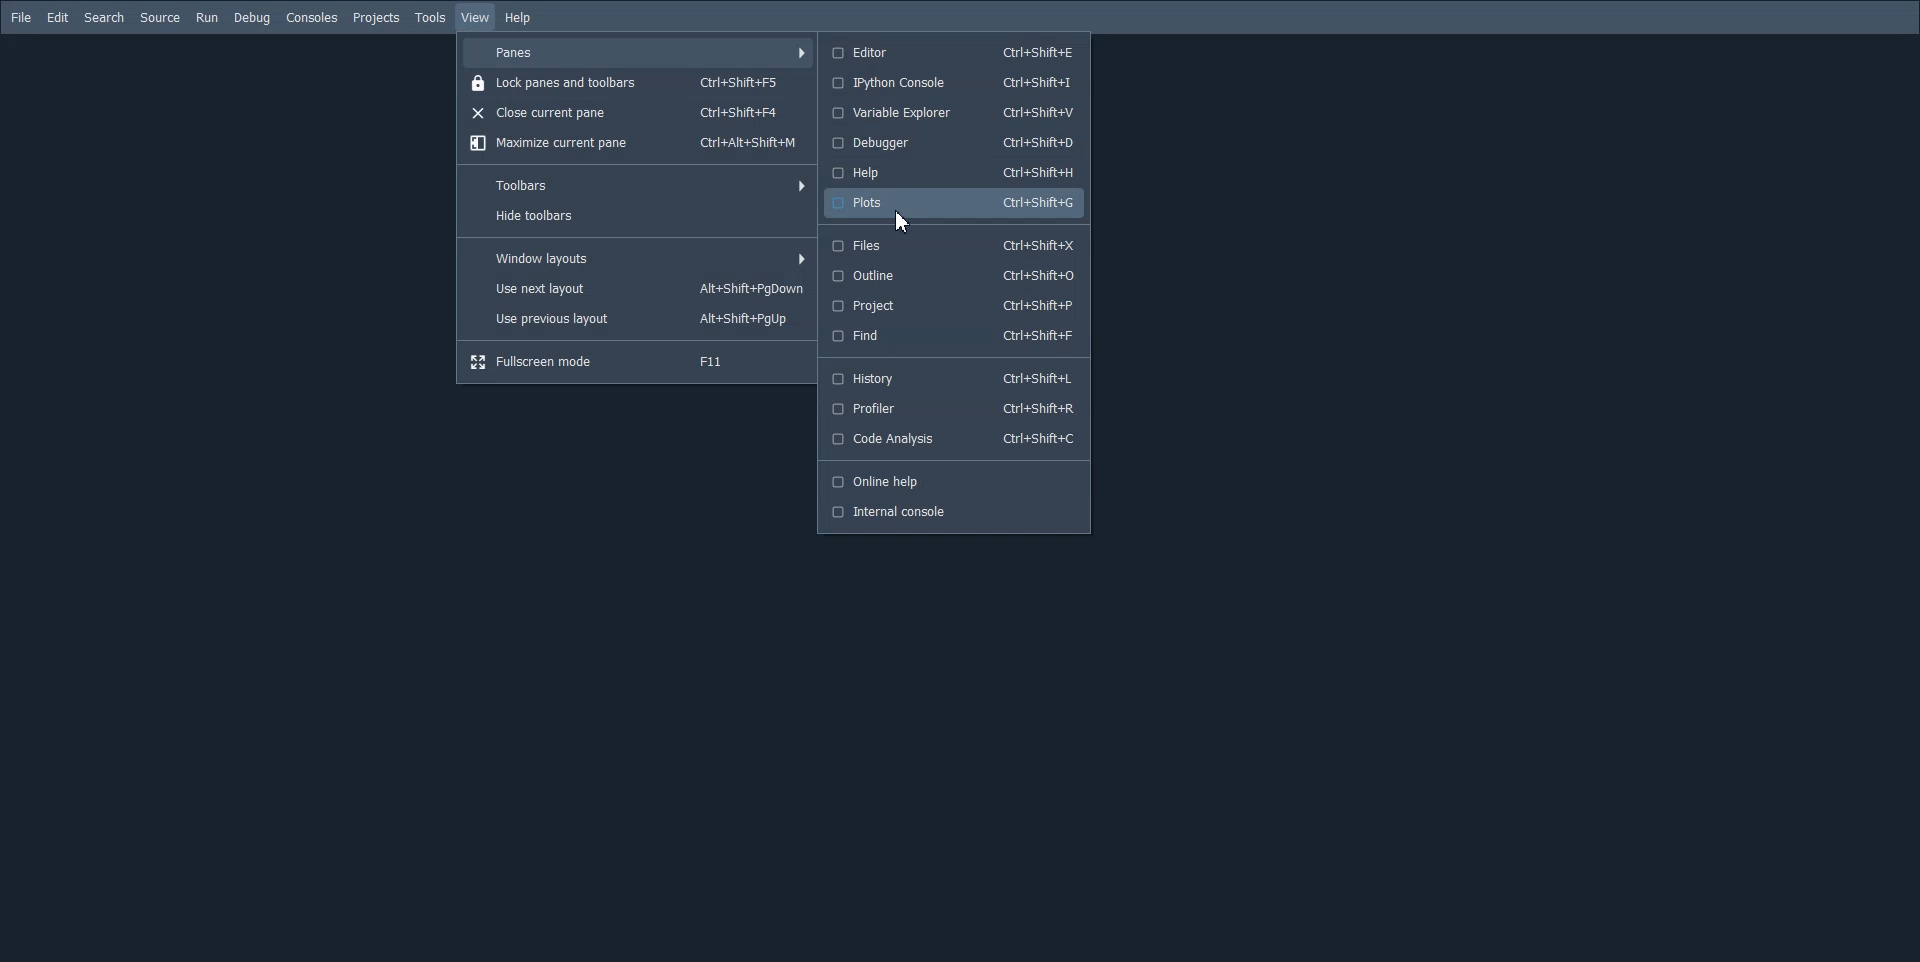  Describe the element at coordinates (956, 306) in the screenshot. I see `Project` at that location.